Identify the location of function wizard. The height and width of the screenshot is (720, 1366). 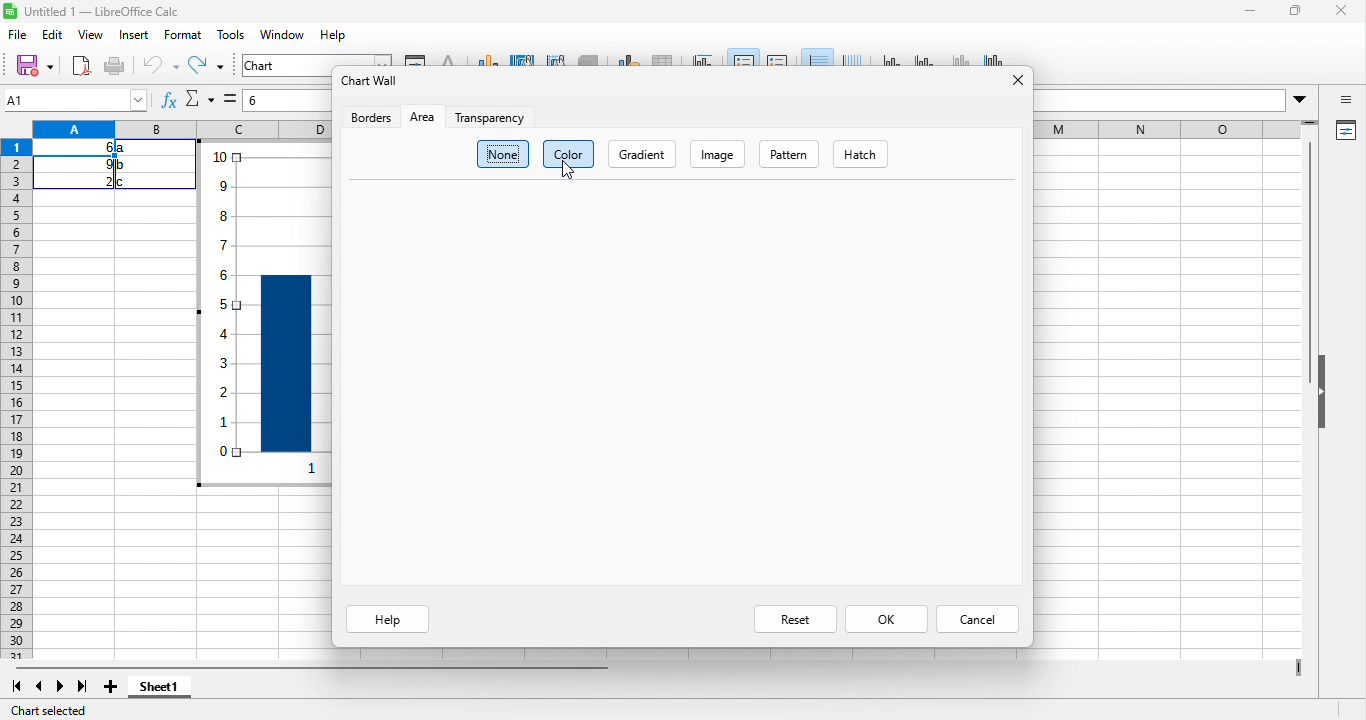
(168, 101).